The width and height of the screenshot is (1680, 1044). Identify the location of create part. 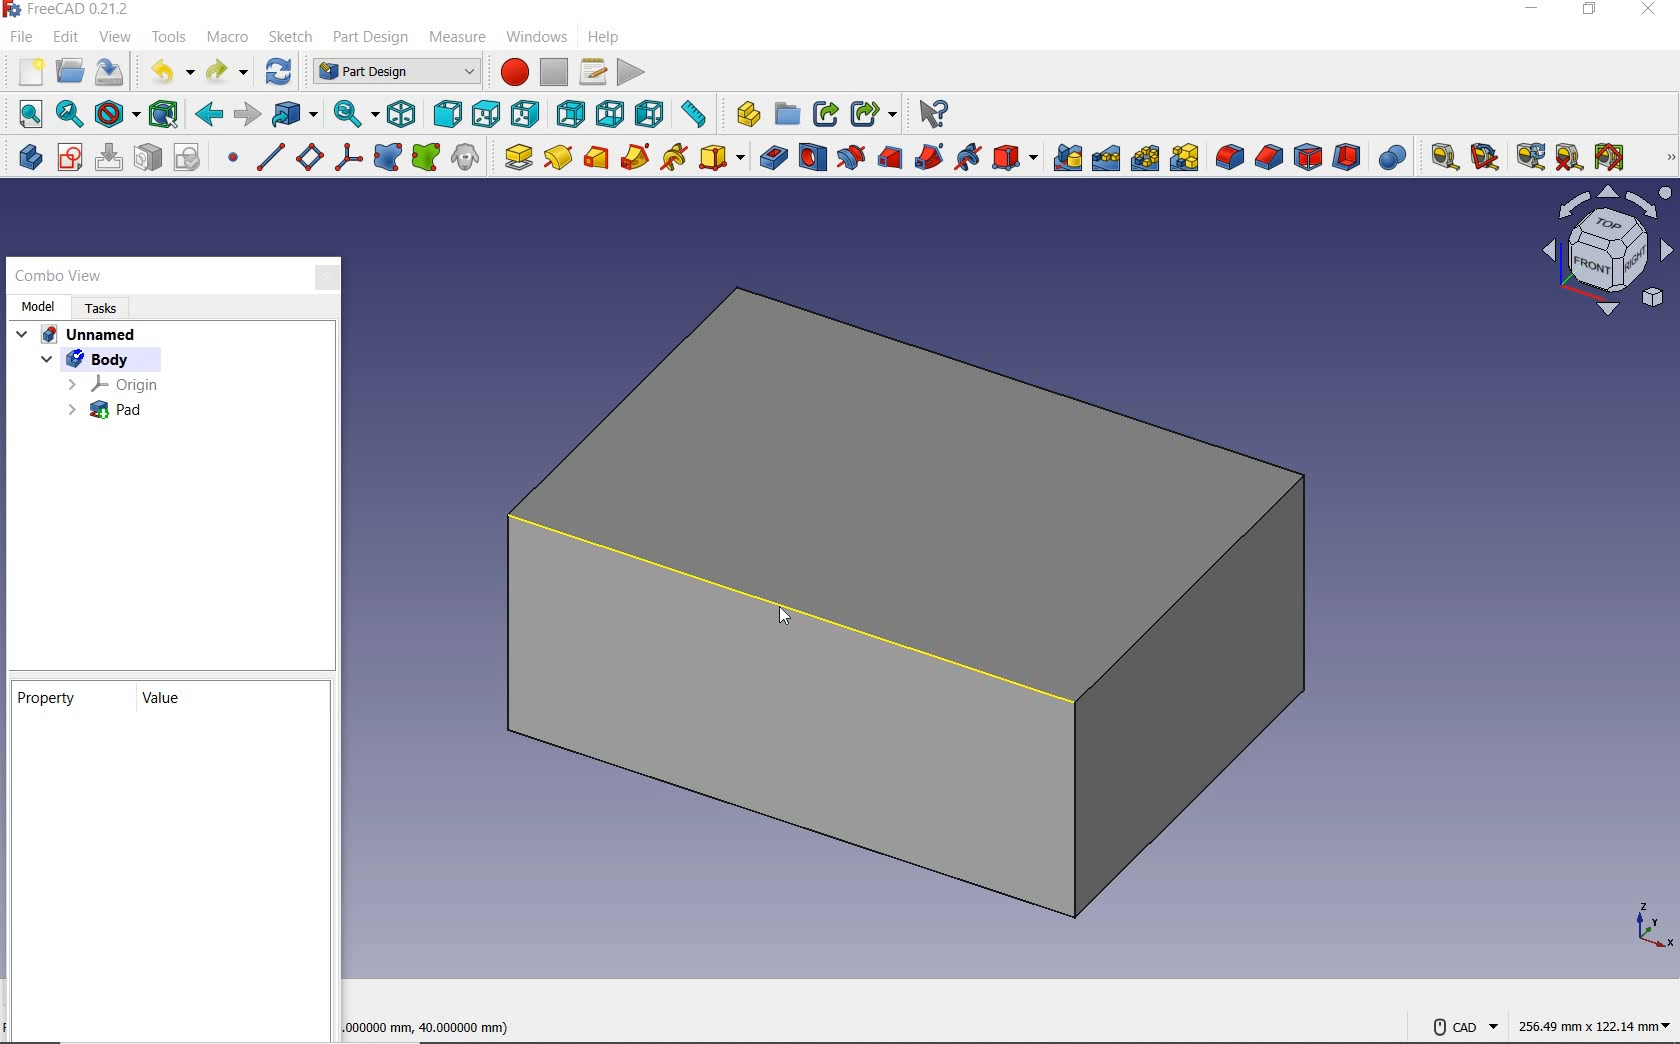
(743, 113).